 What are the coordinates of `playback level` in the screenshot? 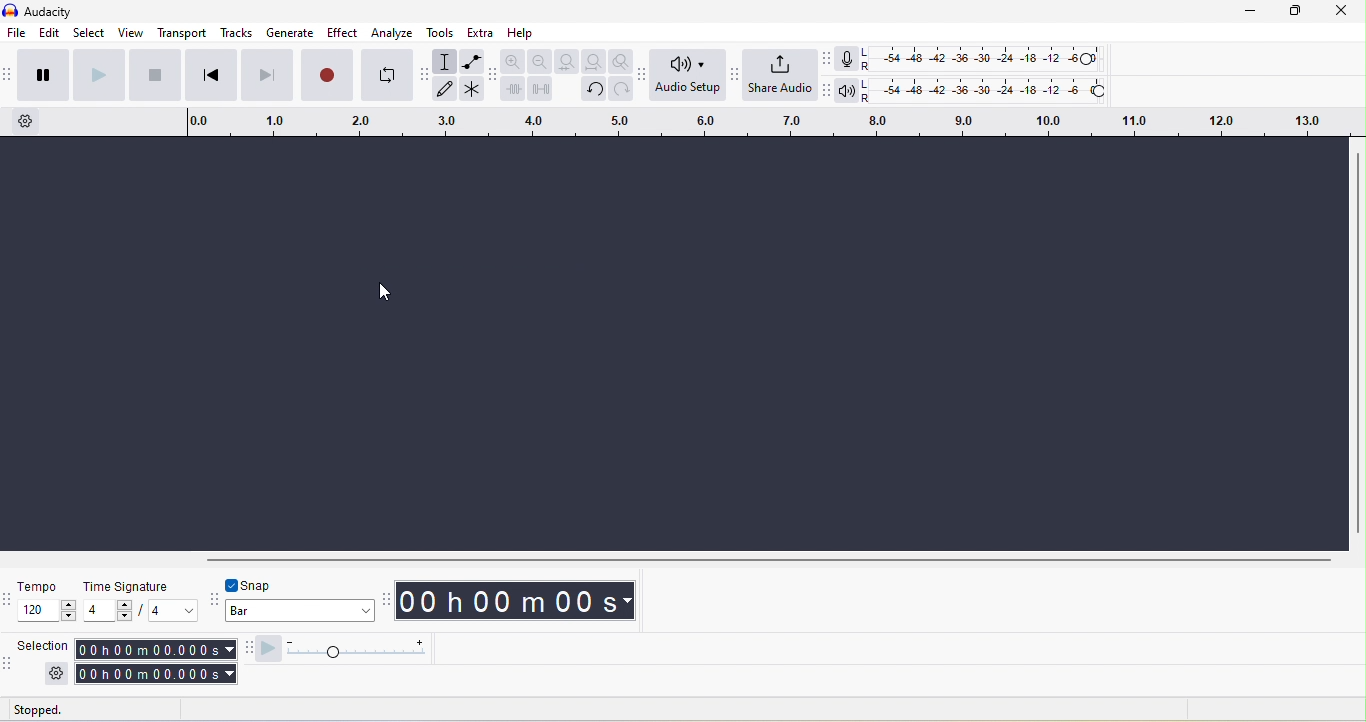 It's located at (992, 90).